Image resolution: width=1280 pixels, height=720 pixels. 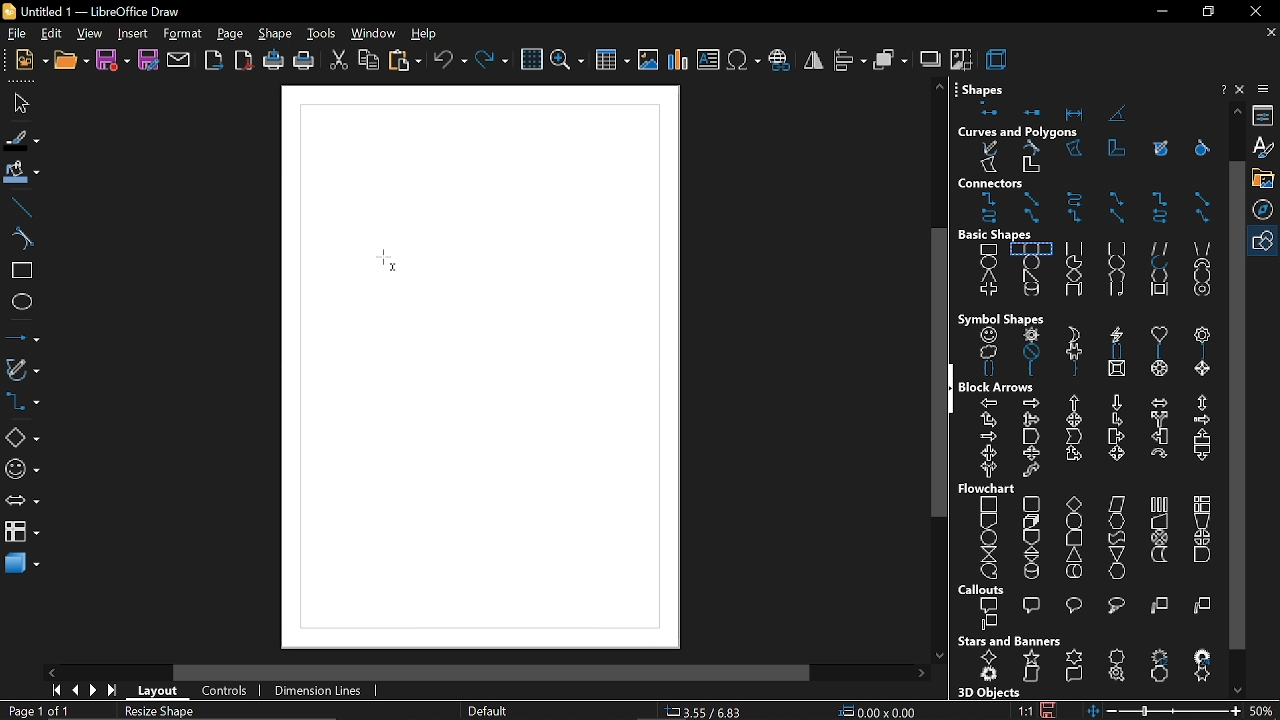 I want to click on basic shapes, so click(x=1092, y=273).